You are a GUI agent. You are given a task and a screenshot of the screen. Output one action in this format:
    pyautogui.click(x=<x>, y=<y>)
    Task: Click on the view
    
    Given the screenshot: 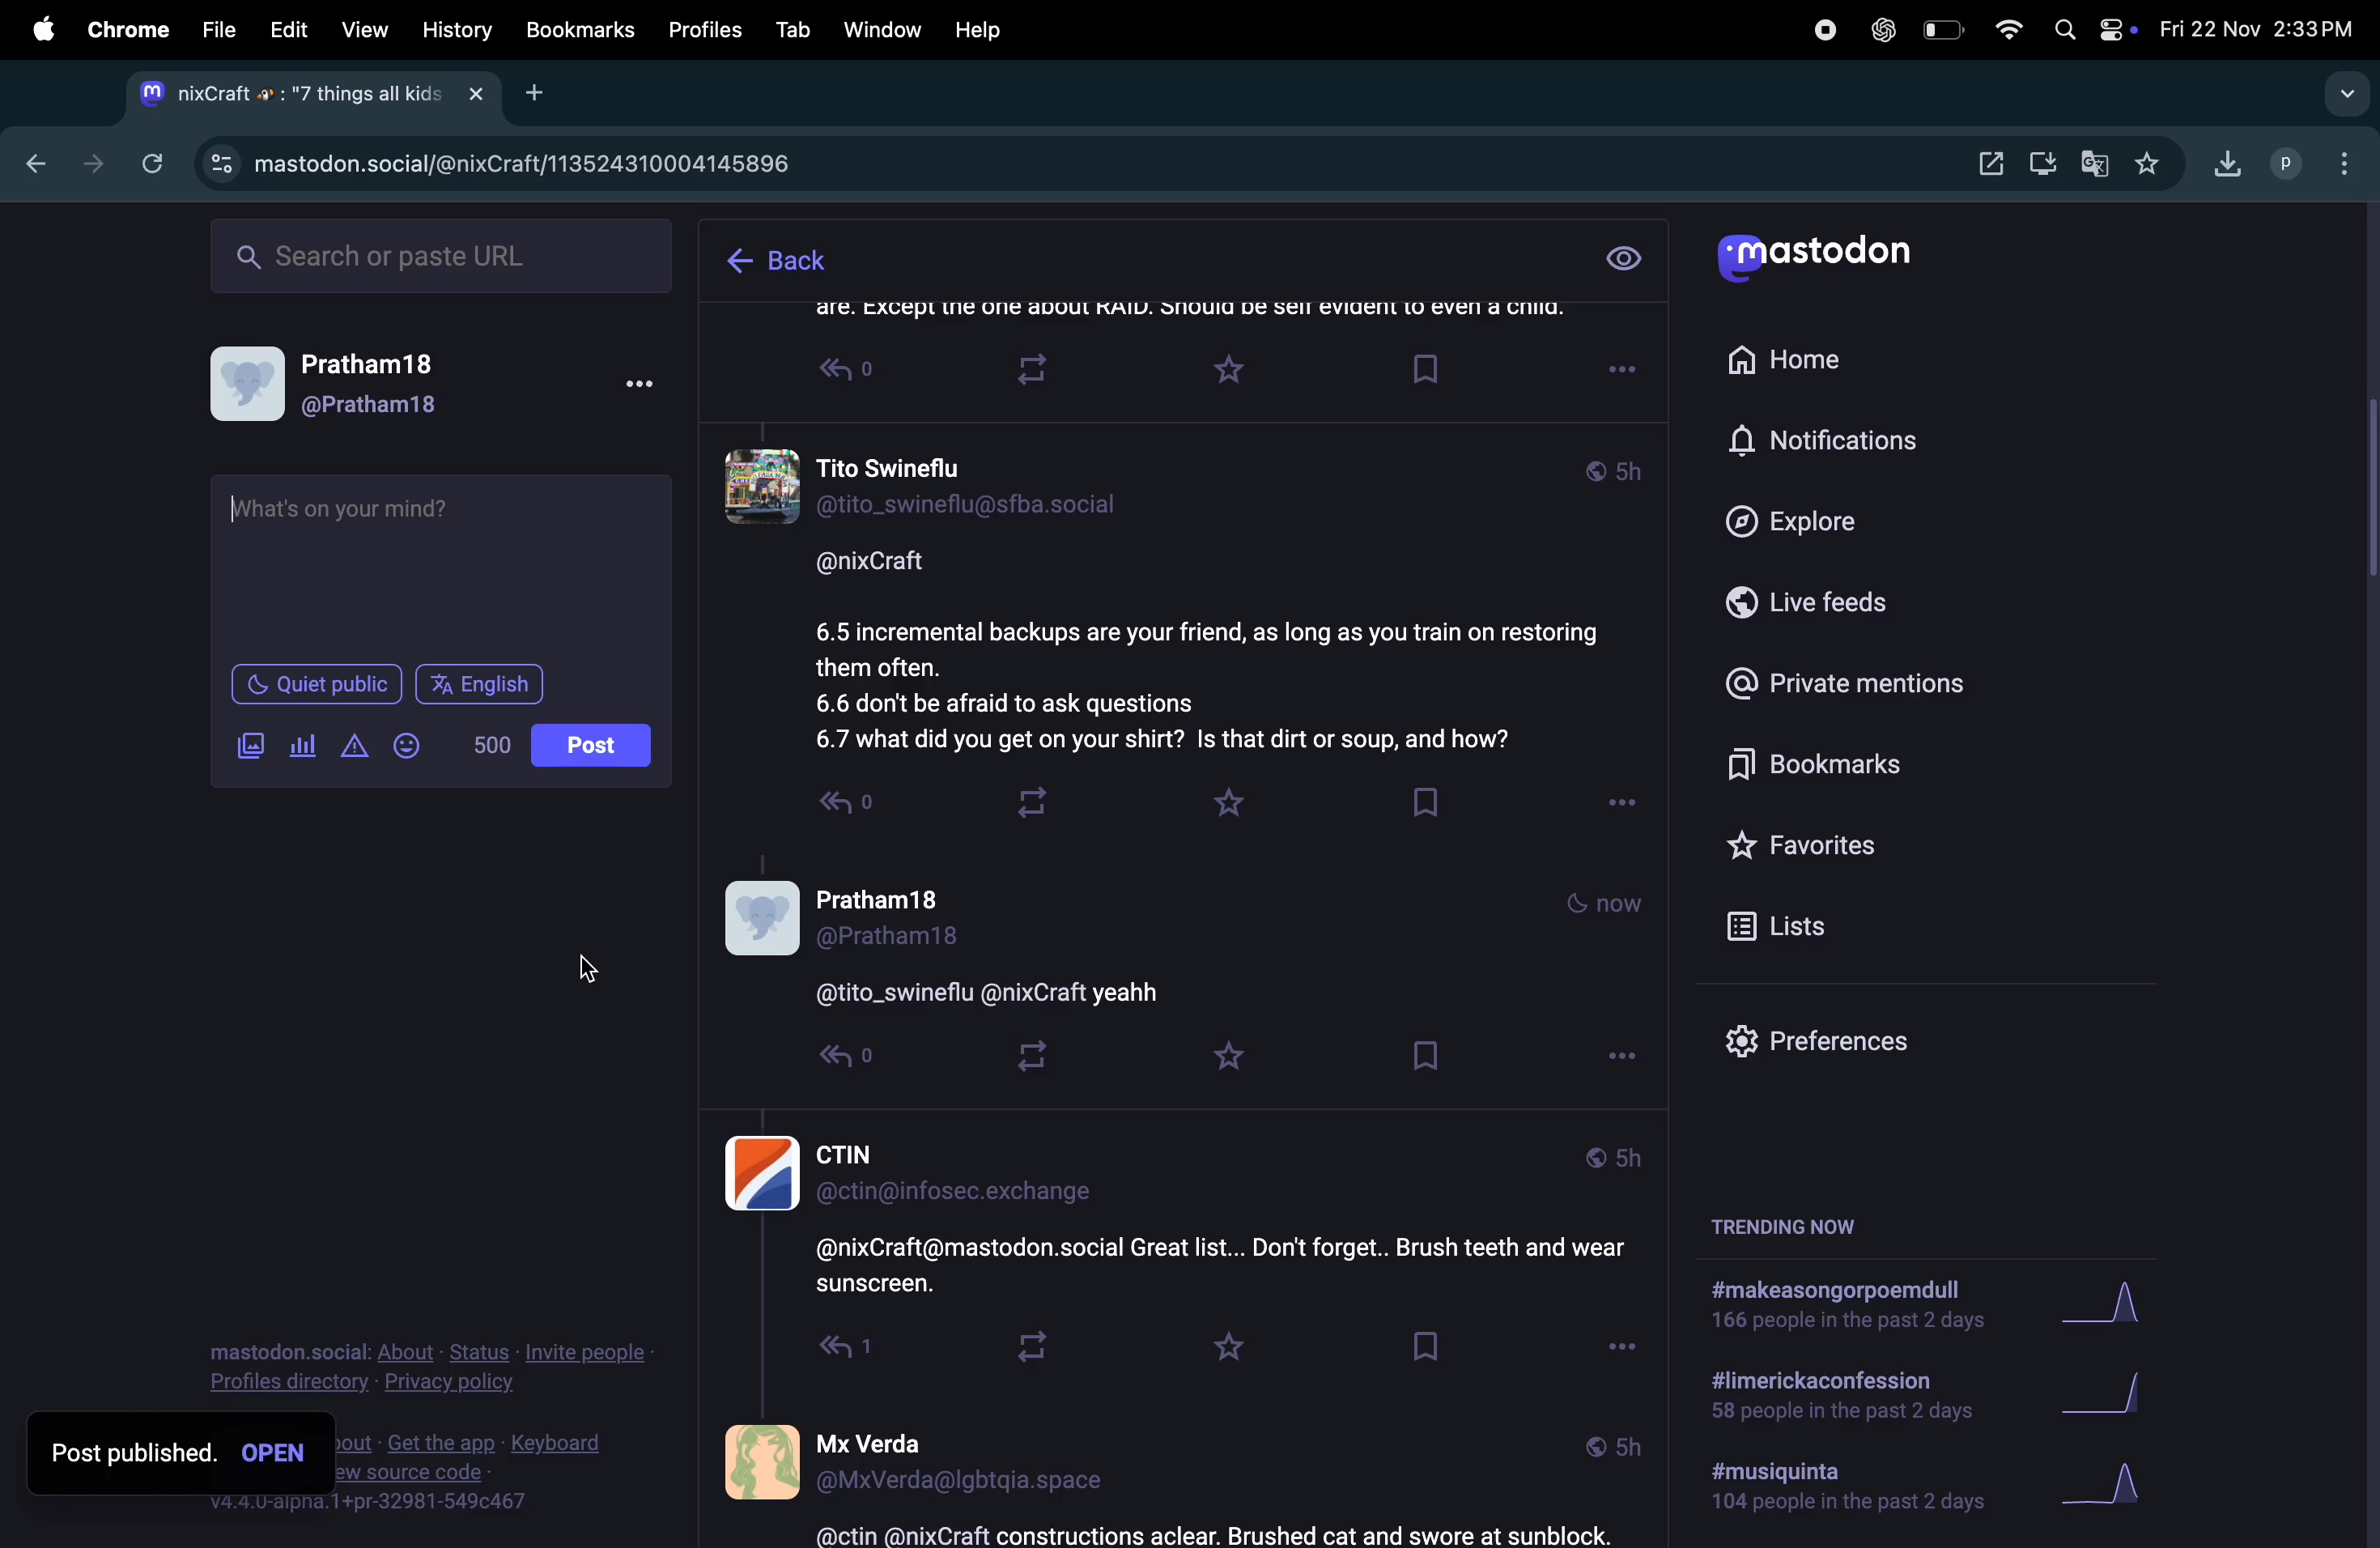 What is the action you would take?
    pyautogui.click(x=362, y=31)
    